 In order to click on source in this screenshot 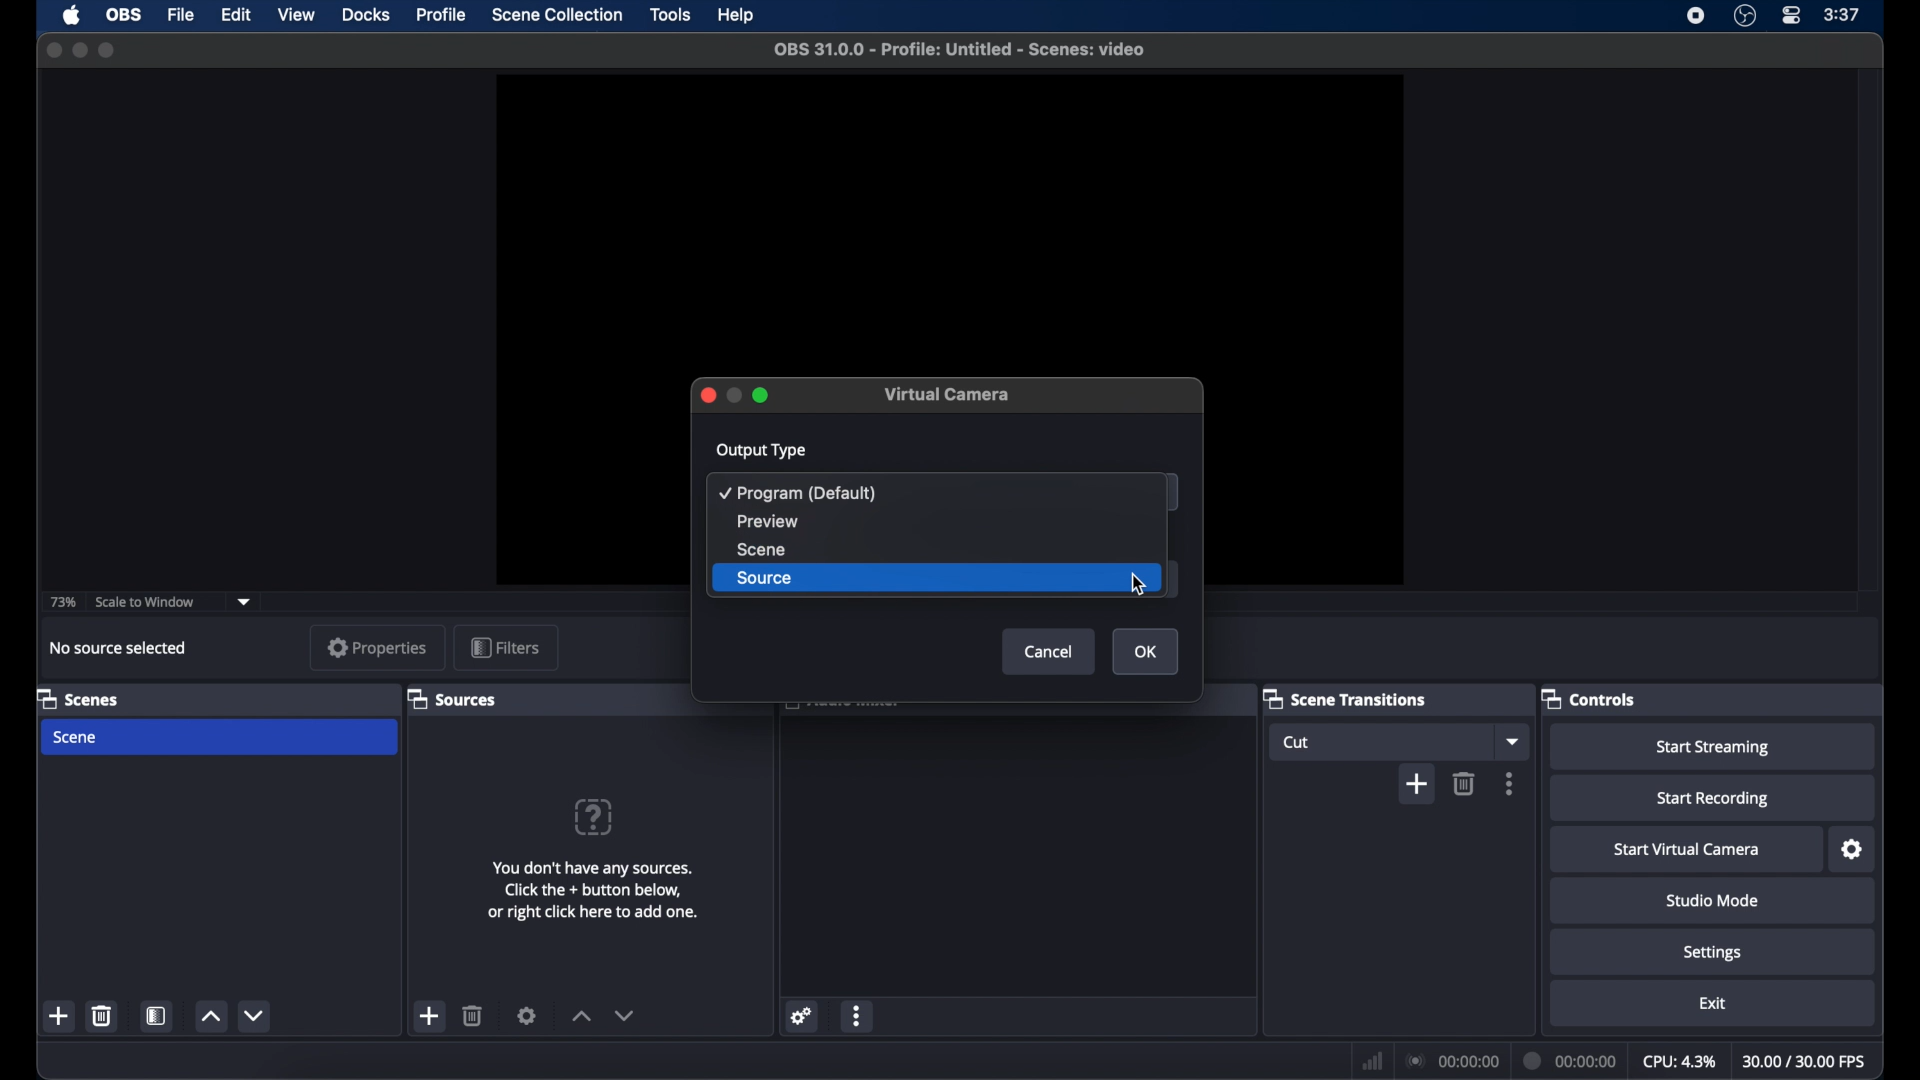, I will do `click(764, 578)`.